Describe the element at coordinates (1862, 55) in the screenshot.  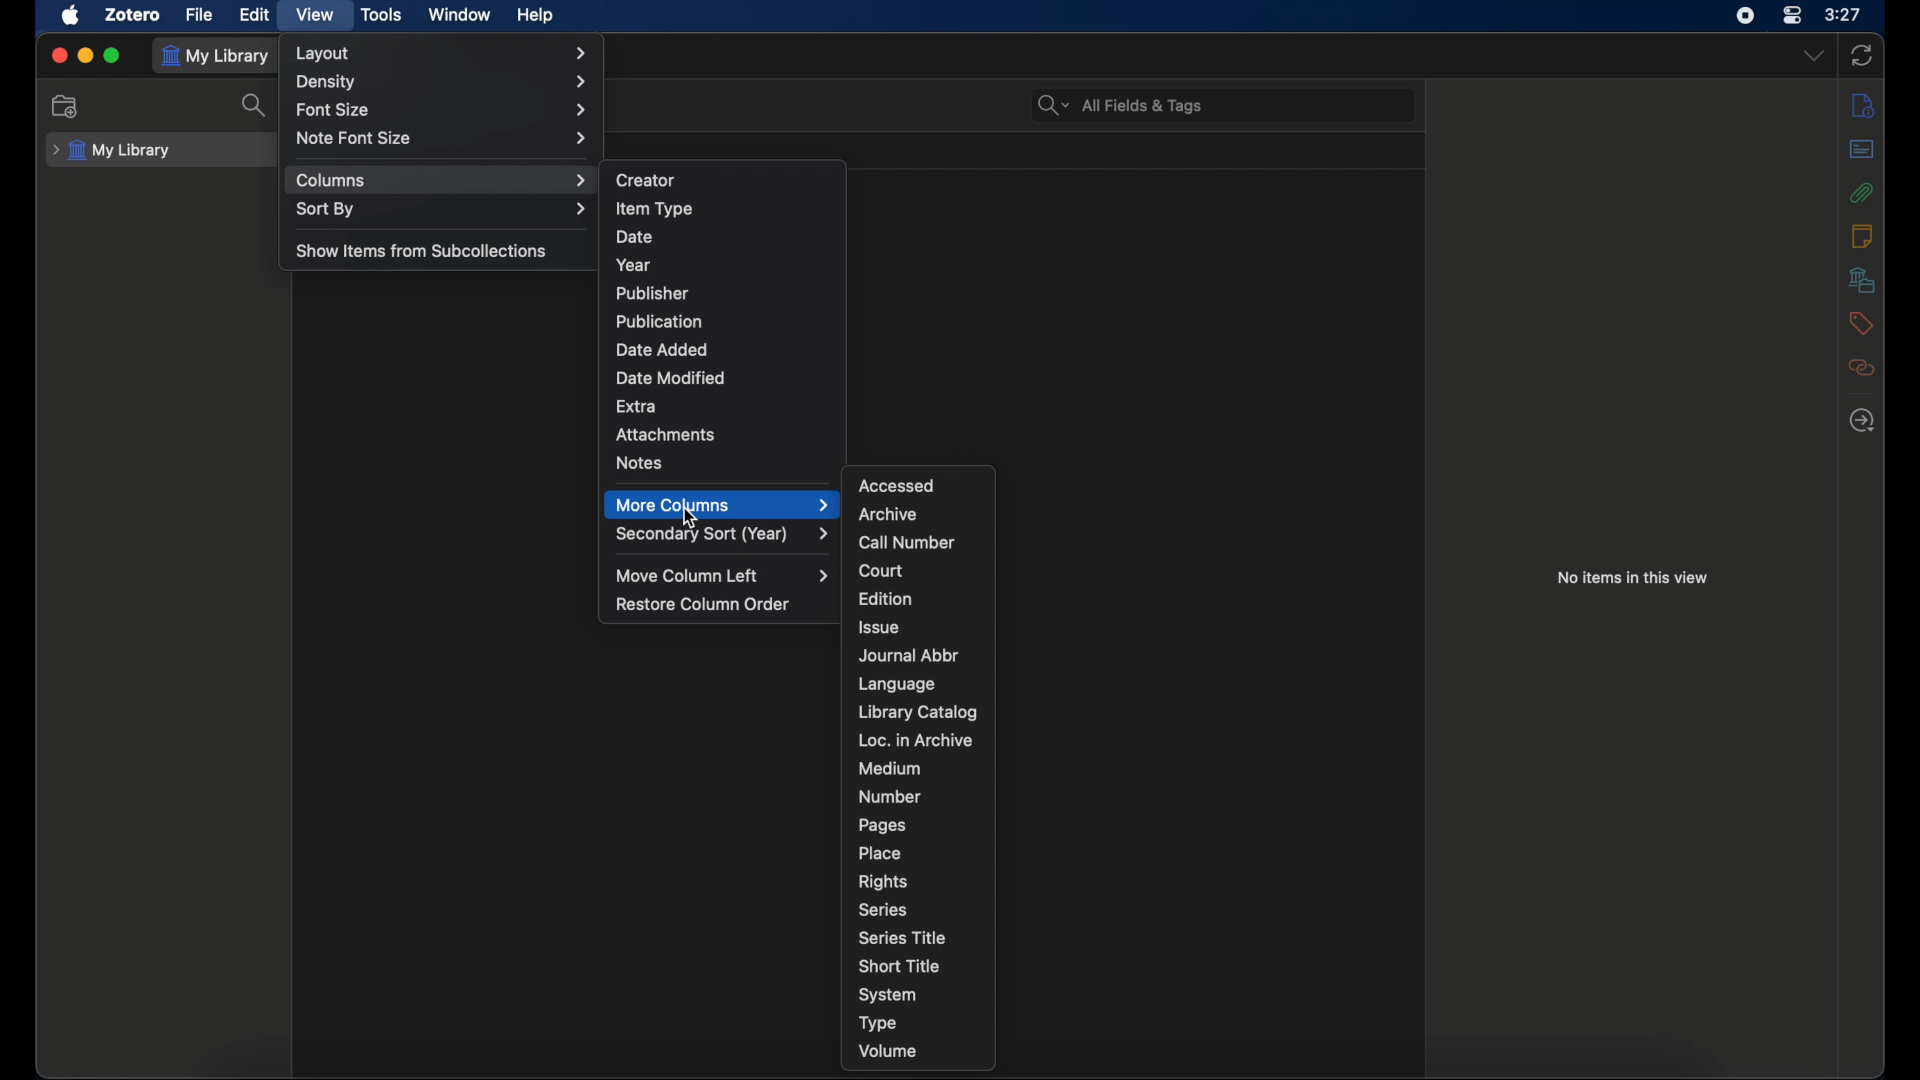
I see `sync` at that location.